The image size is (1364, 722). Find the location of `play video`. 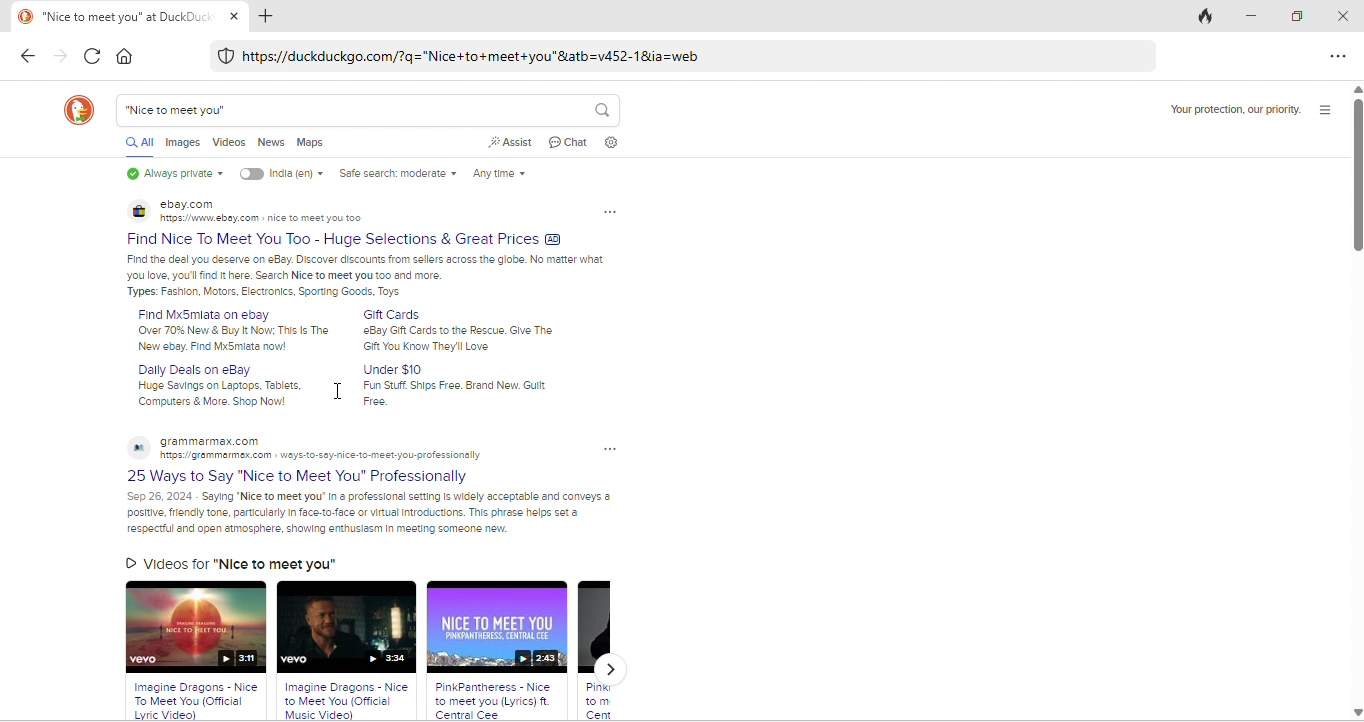

play video is located at coordinates (497, 628).